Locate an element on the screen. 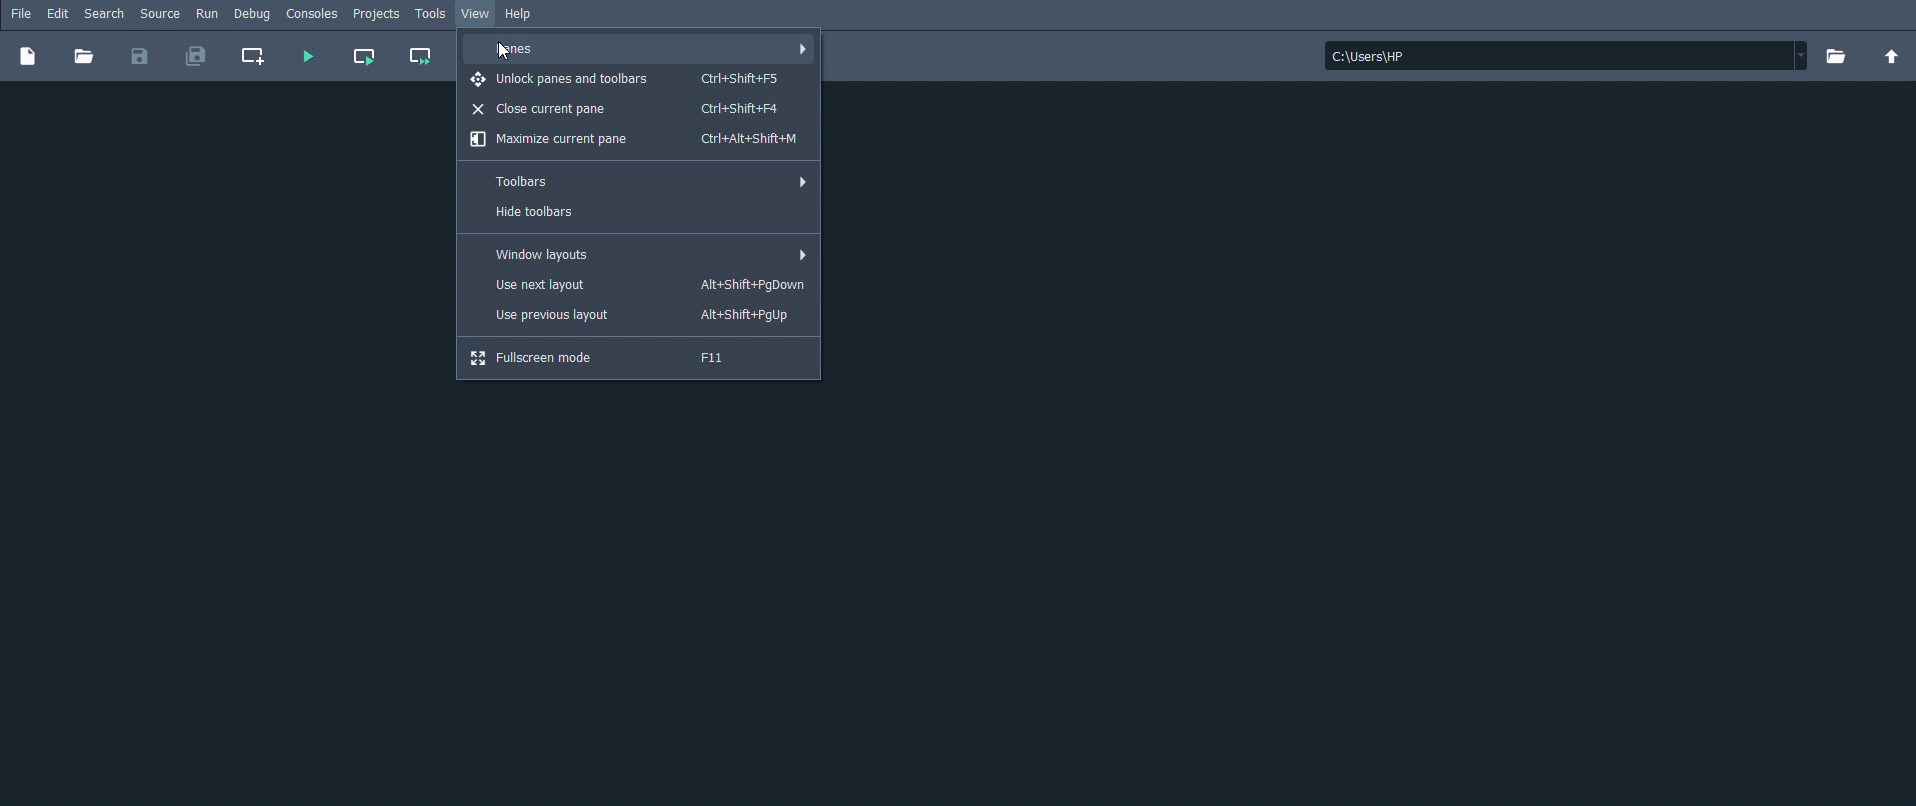 The image size is (1916, 806). Use next layout is located at coordinates (638, 286).